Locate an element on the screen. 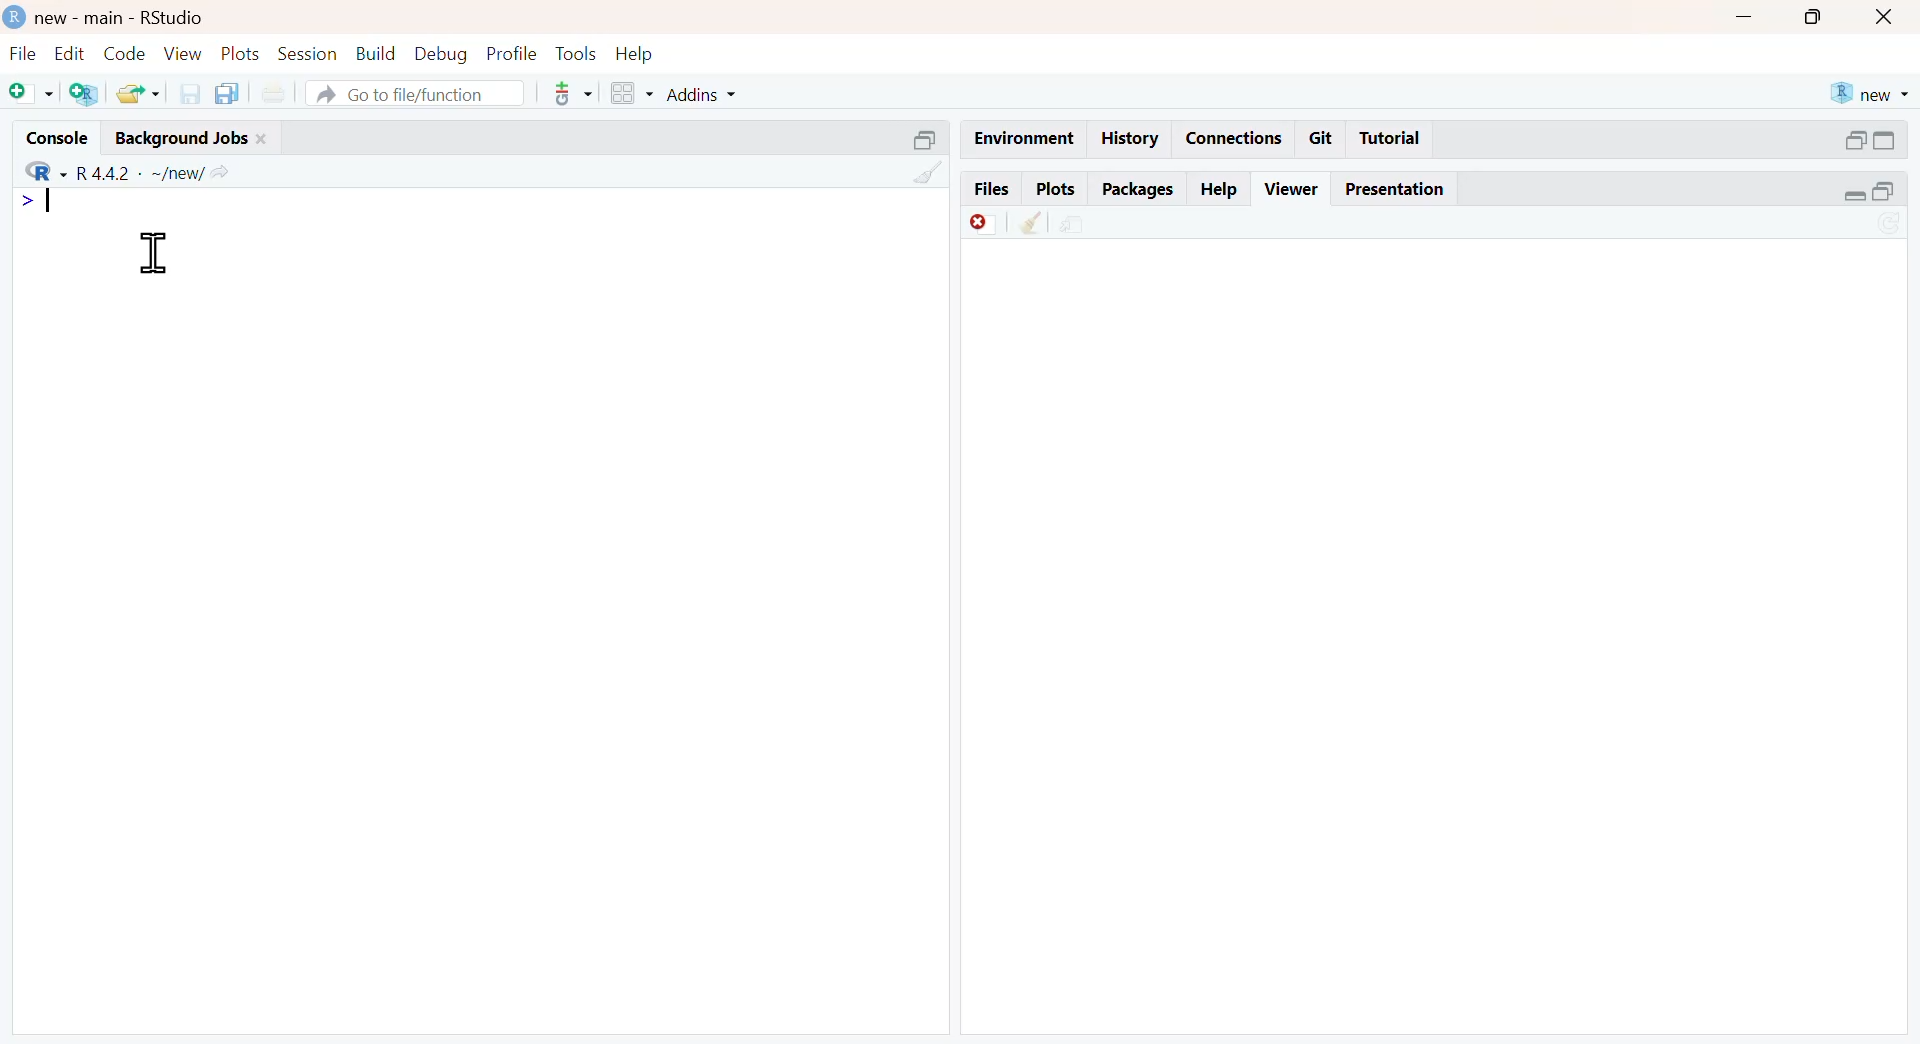 The width and height of the screenshot is (1920, 1044). go to file/function is located at coordinates (417, 93).